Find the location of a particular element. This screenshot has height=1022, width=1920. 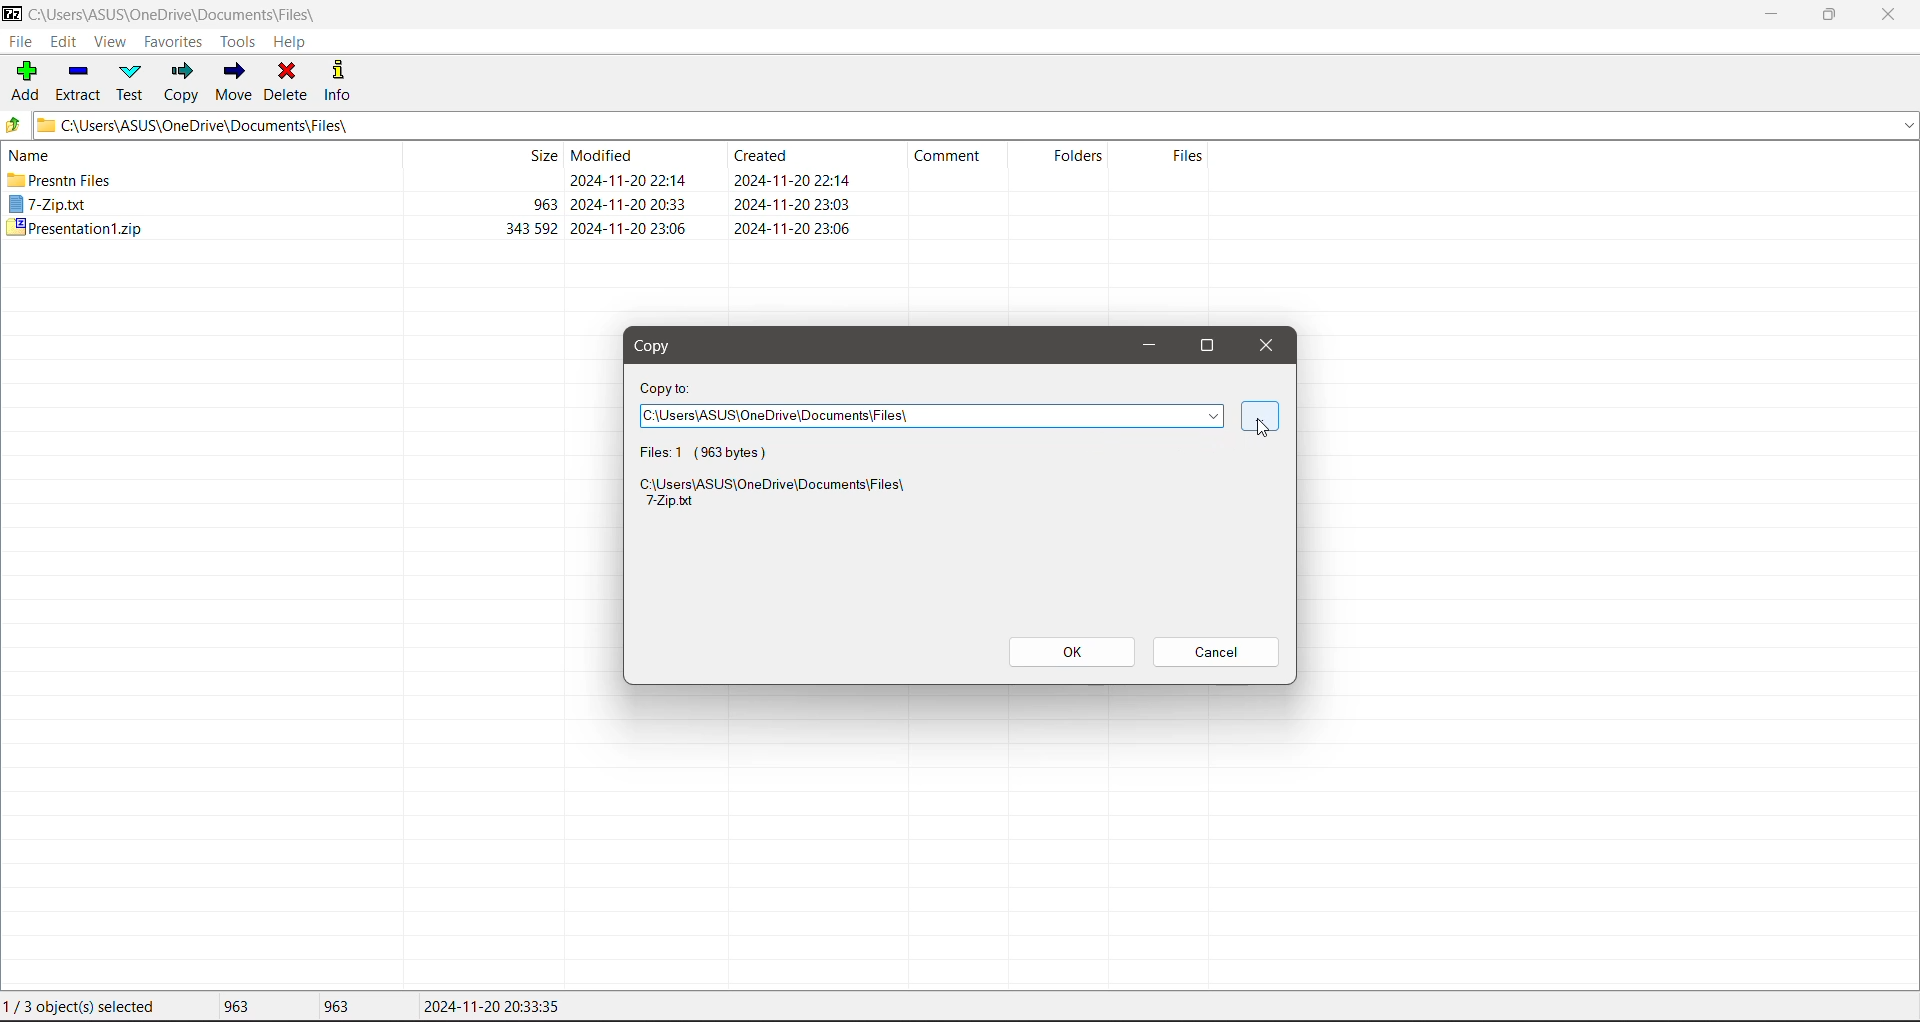

Size of the last file selected is located at coordinates (336, 1006).